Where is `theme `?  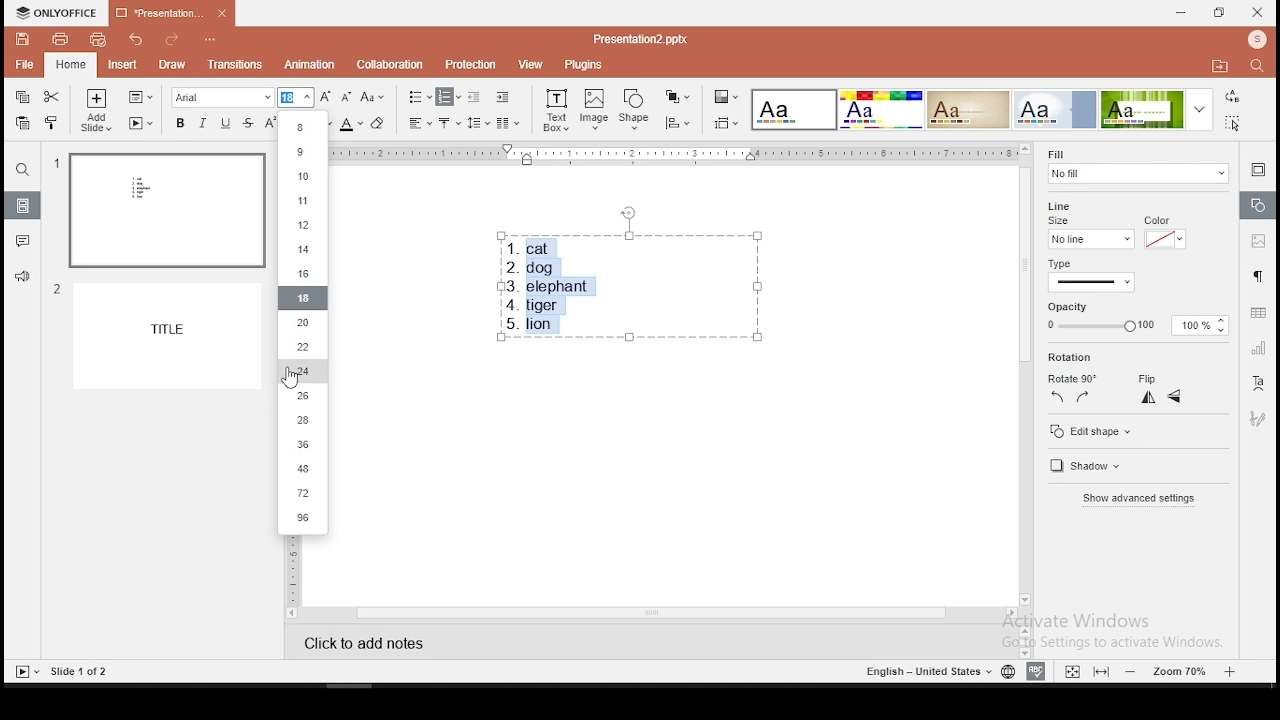
theme  is located at coordinates (968, 109).